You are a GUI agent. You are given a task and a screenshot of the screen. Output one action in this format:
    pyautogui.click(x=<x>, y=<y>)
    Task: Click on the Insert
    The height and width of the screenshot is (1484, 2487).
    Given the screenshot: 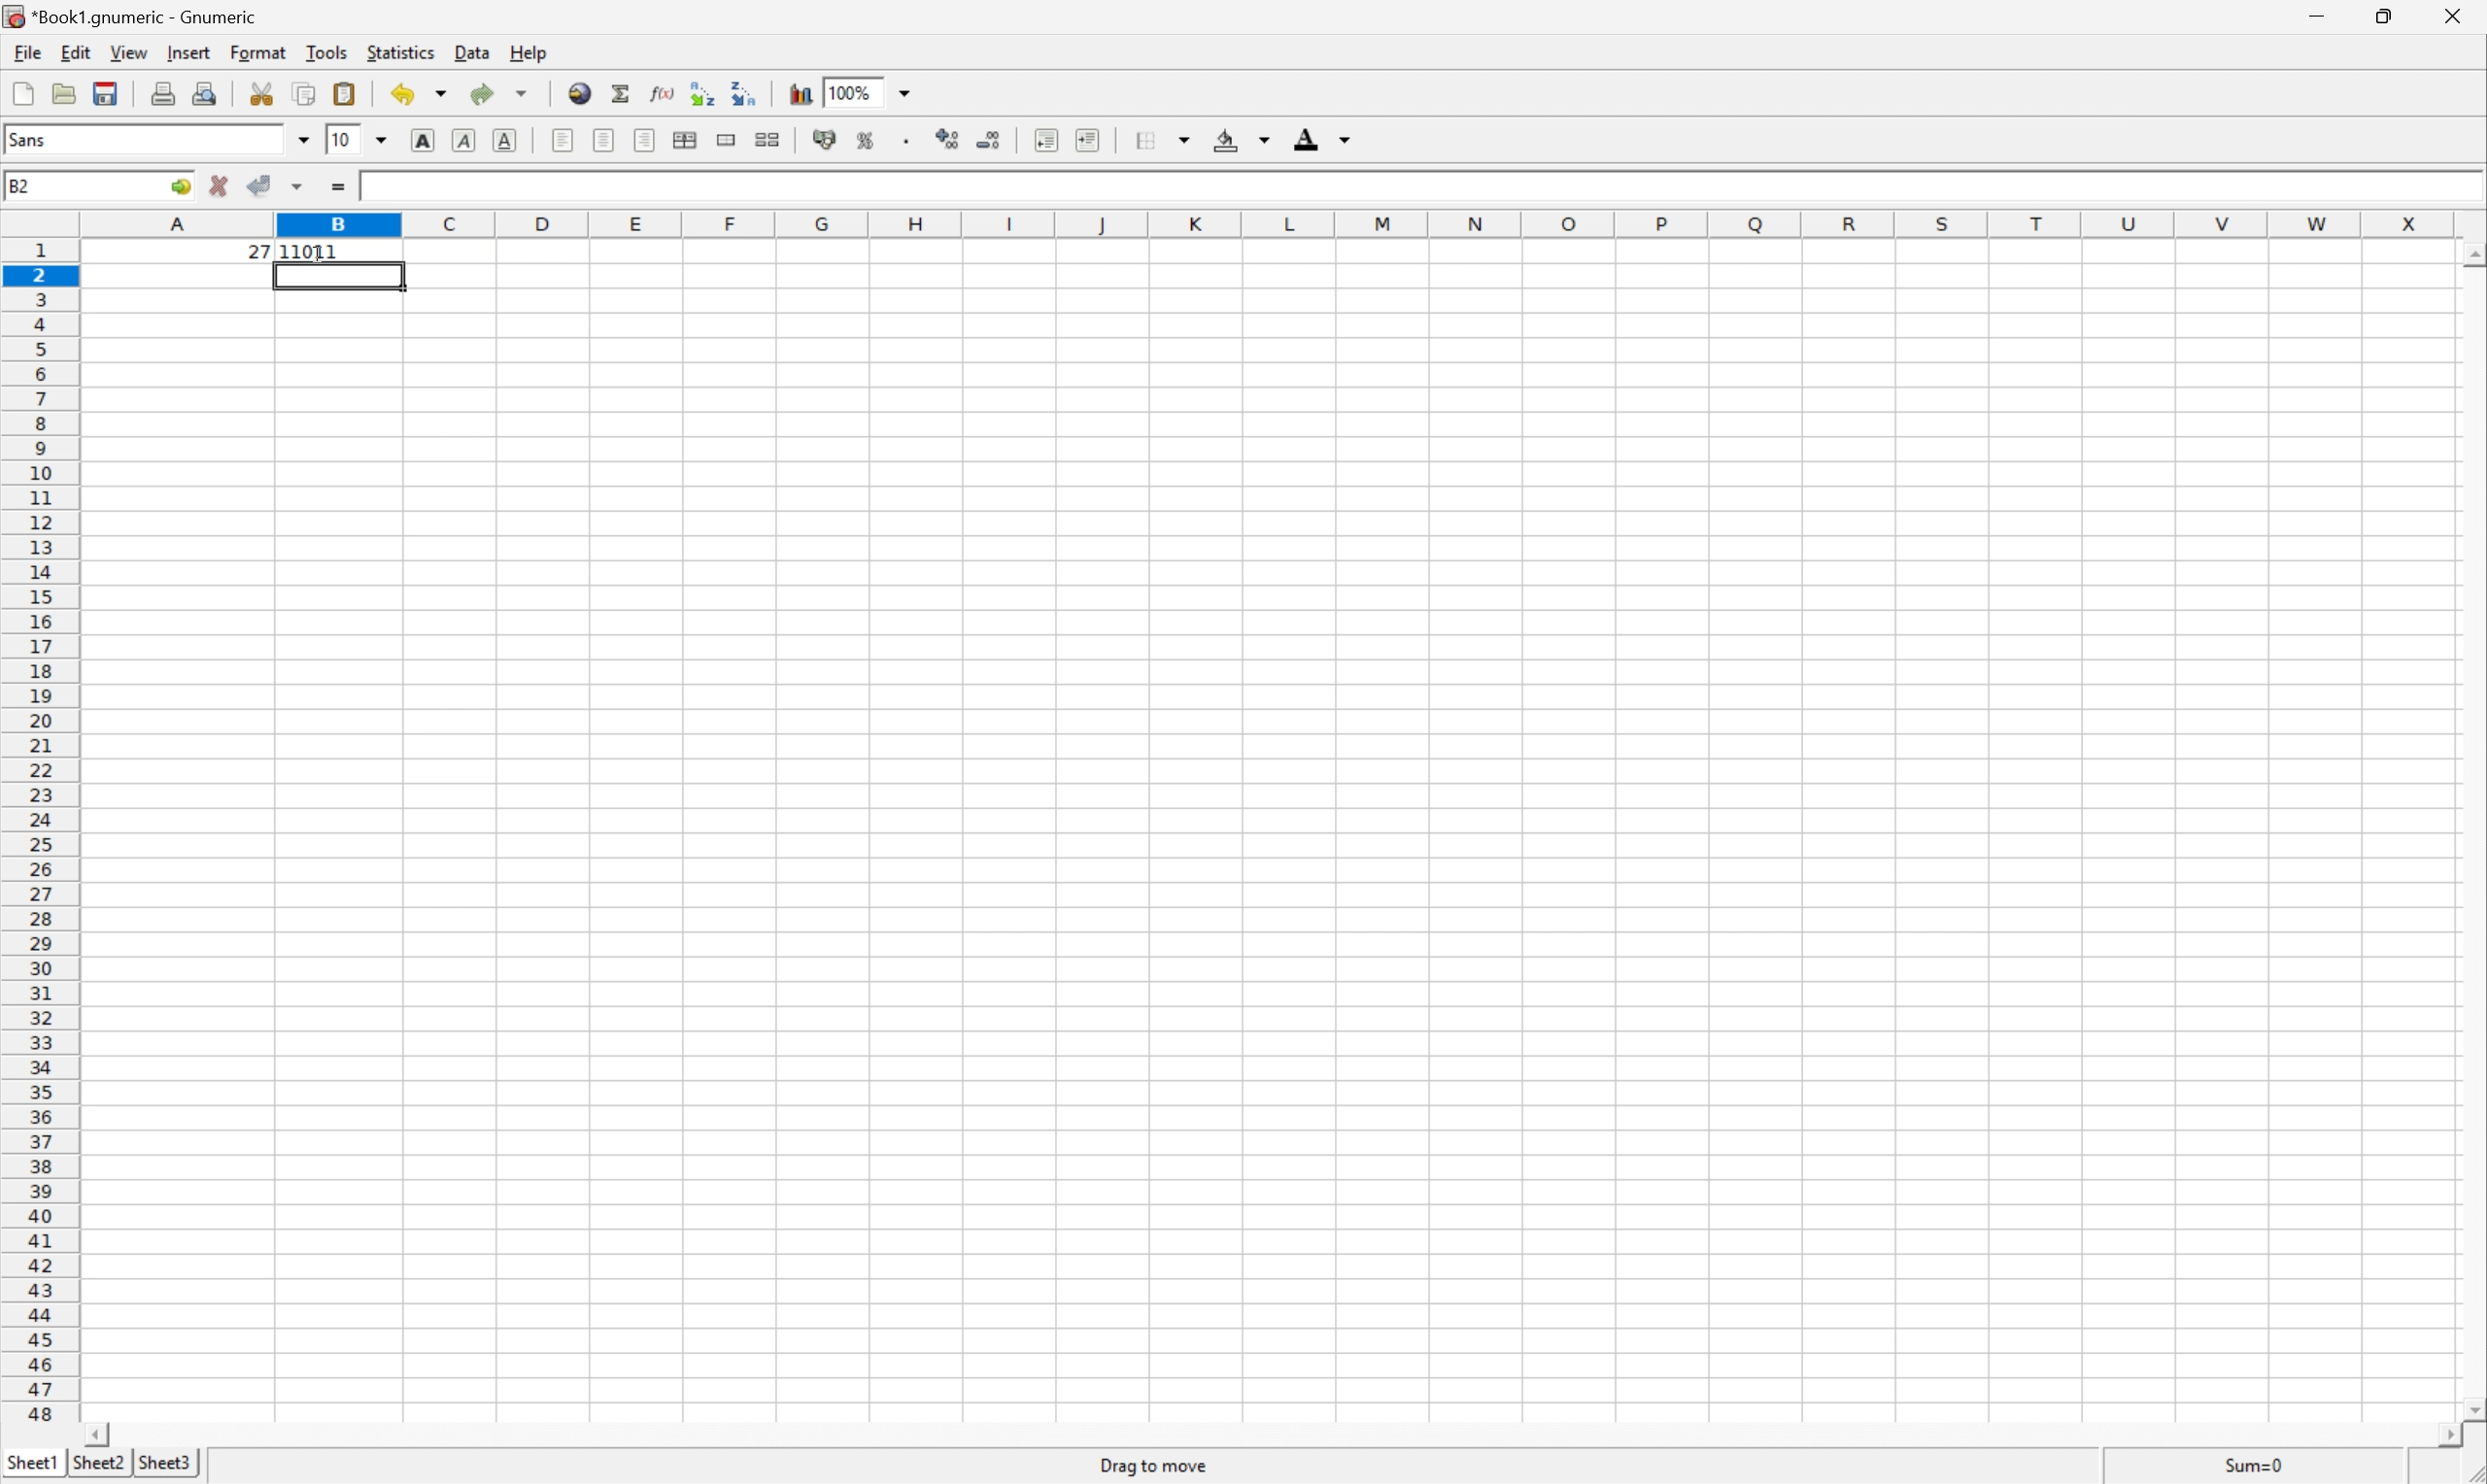 What is the action you would take?
    pyautogui.click(x=188, y=53)
    